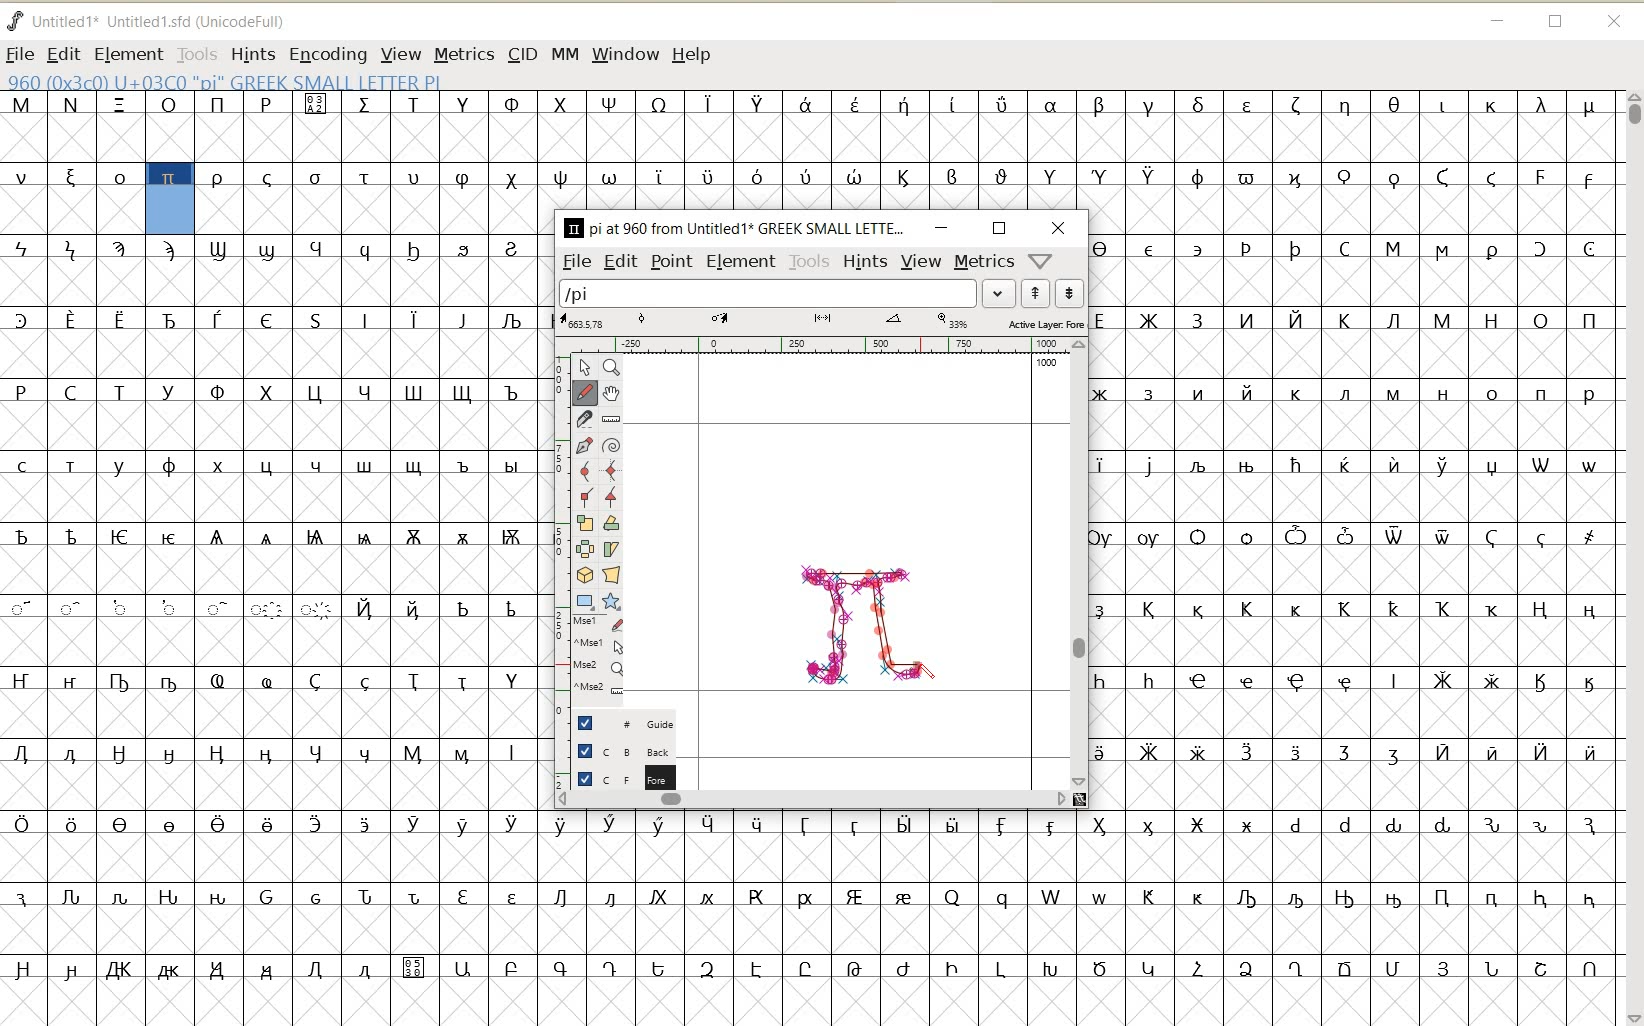 Image resolution: width=1644 pixels, height=1026 pixels. I want to click on rotate the selection in 3D and project back to plane, so click(584, 575).